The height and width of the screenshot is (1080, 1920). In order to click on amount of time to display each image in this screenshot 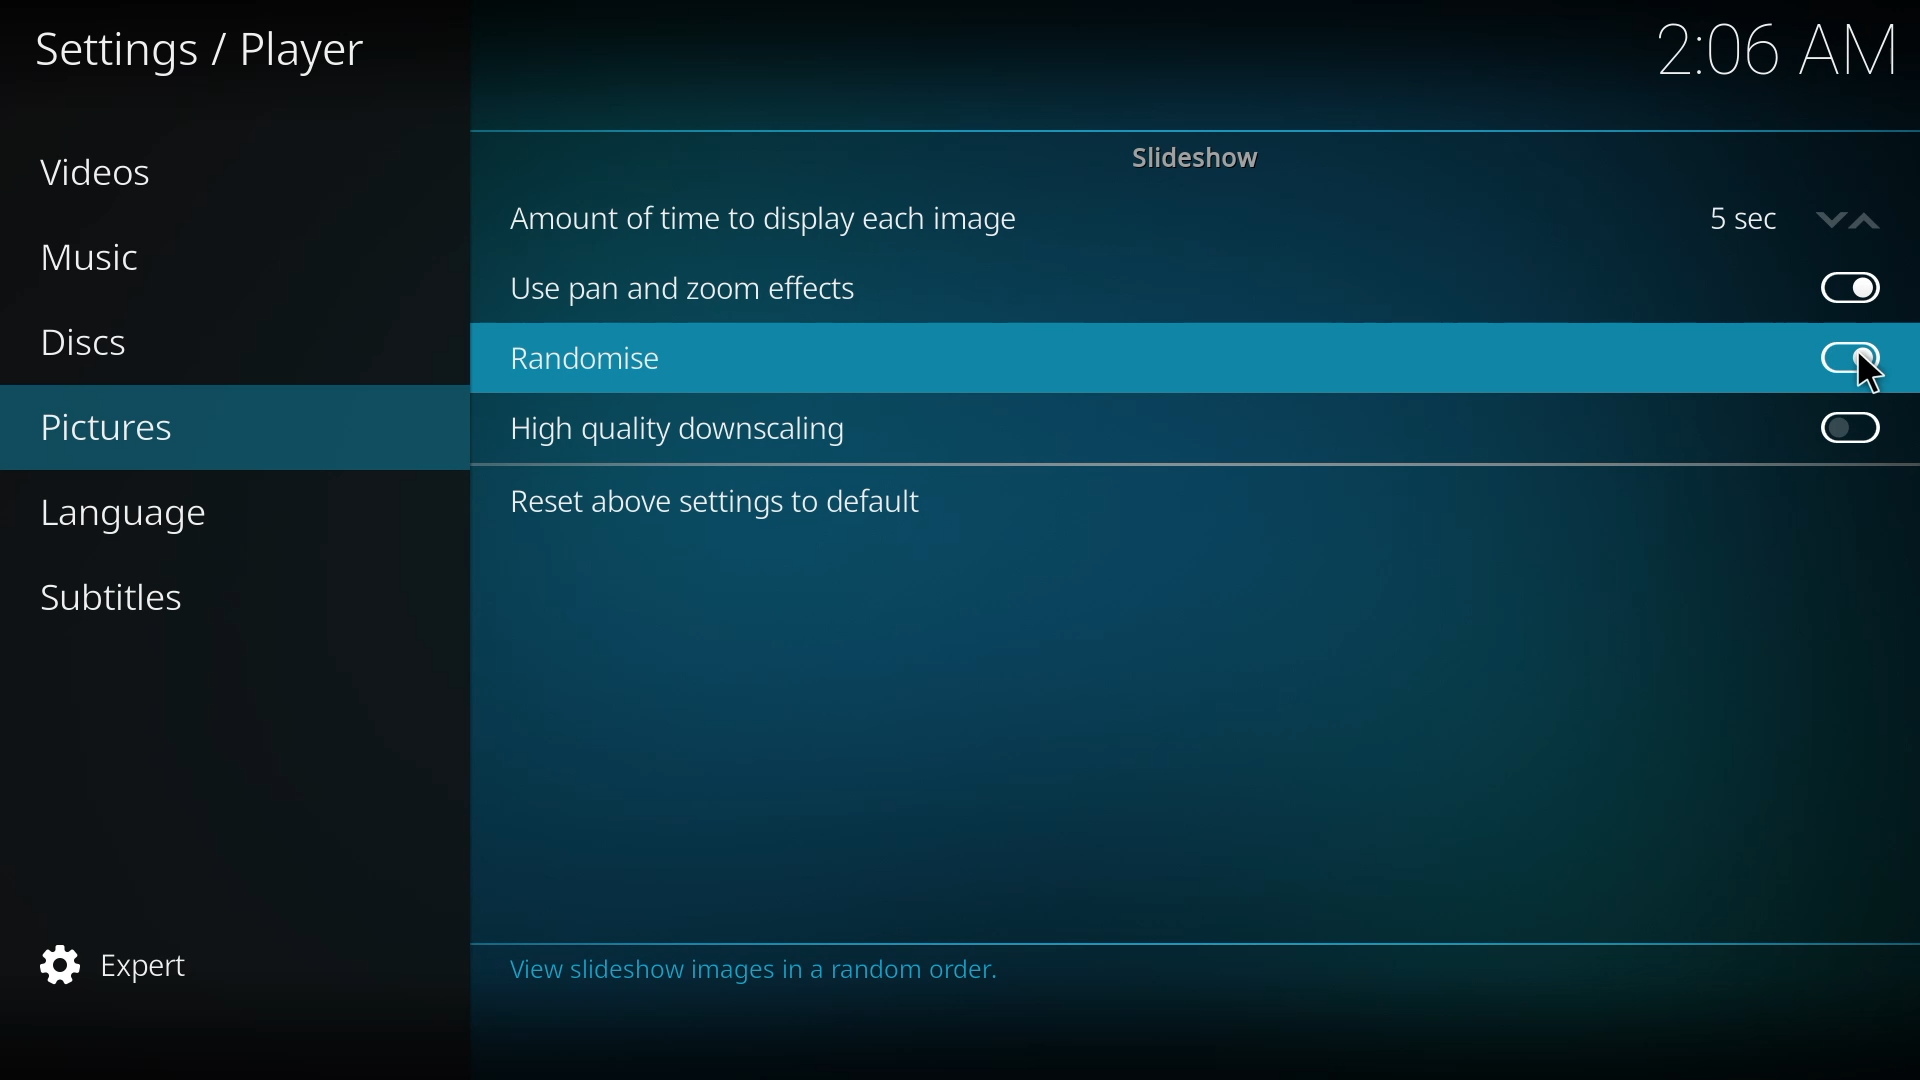, I will do `click(777, 220)`.